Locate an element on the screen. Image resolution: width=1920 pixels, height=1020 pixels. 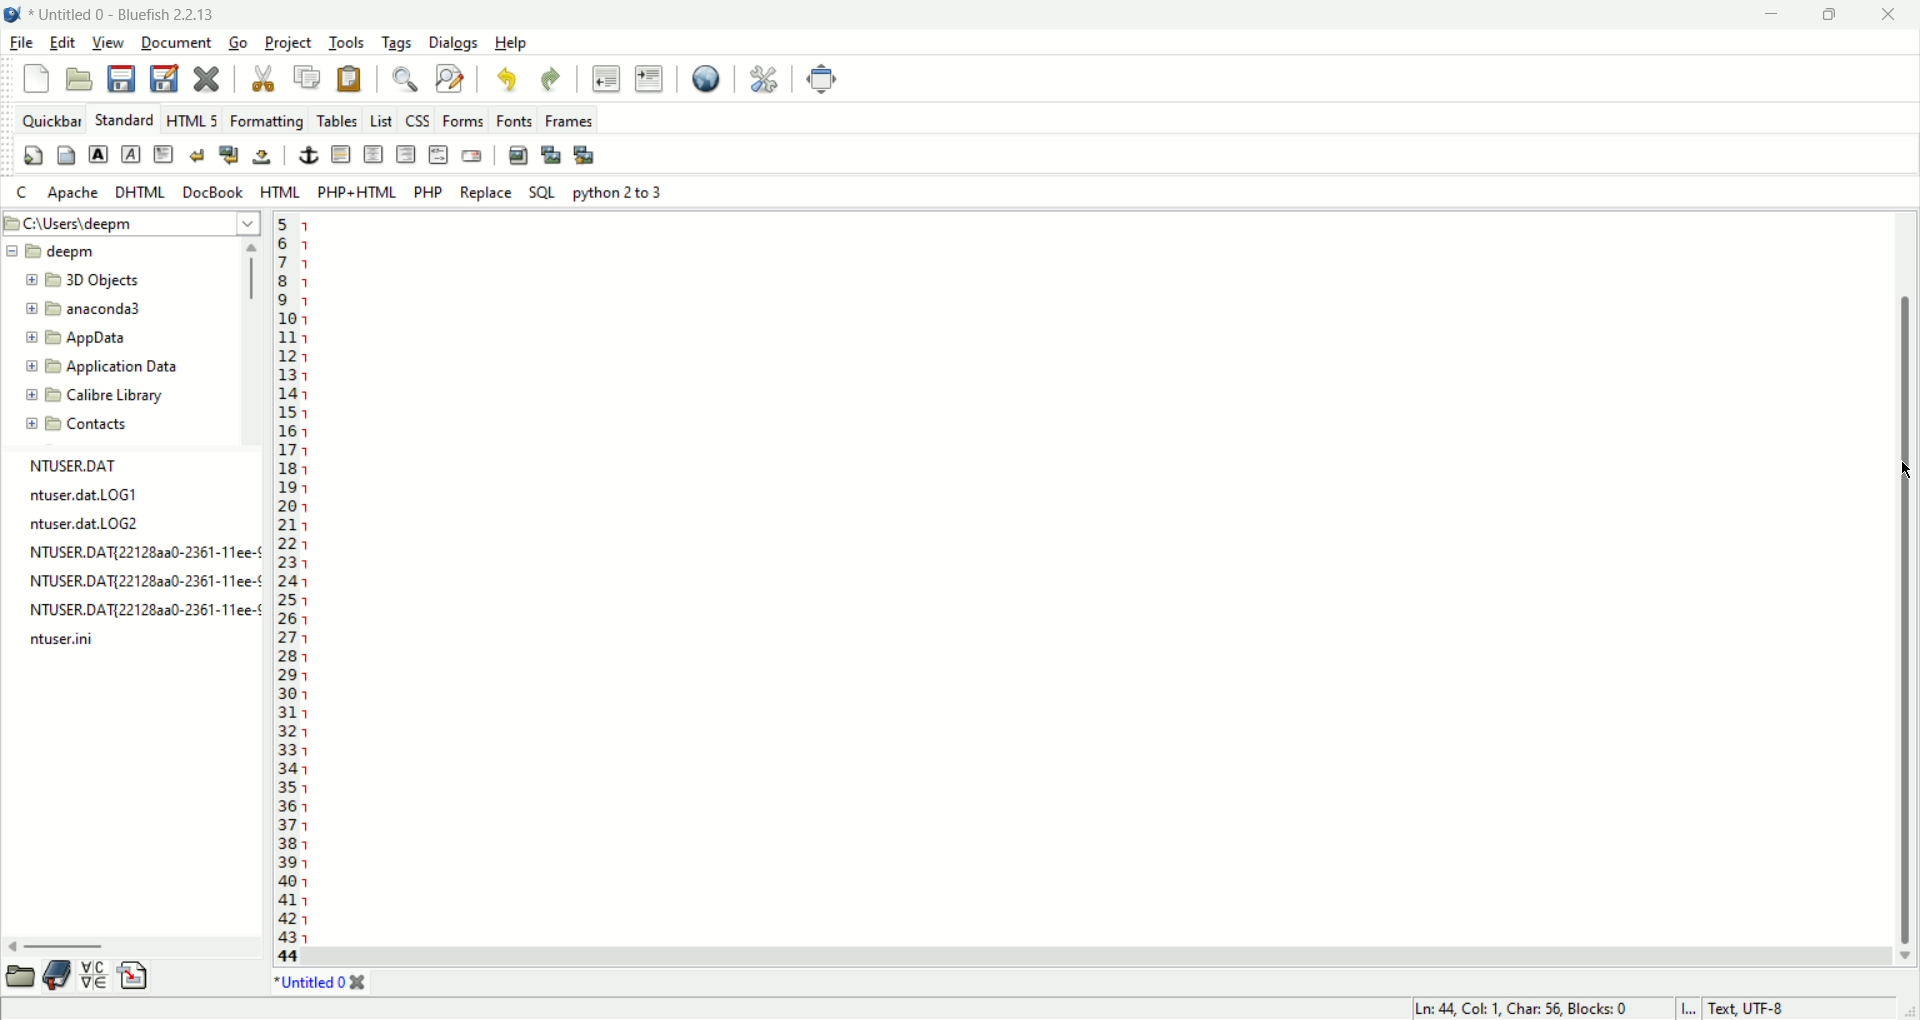
save is located at coordinates (124, 77).